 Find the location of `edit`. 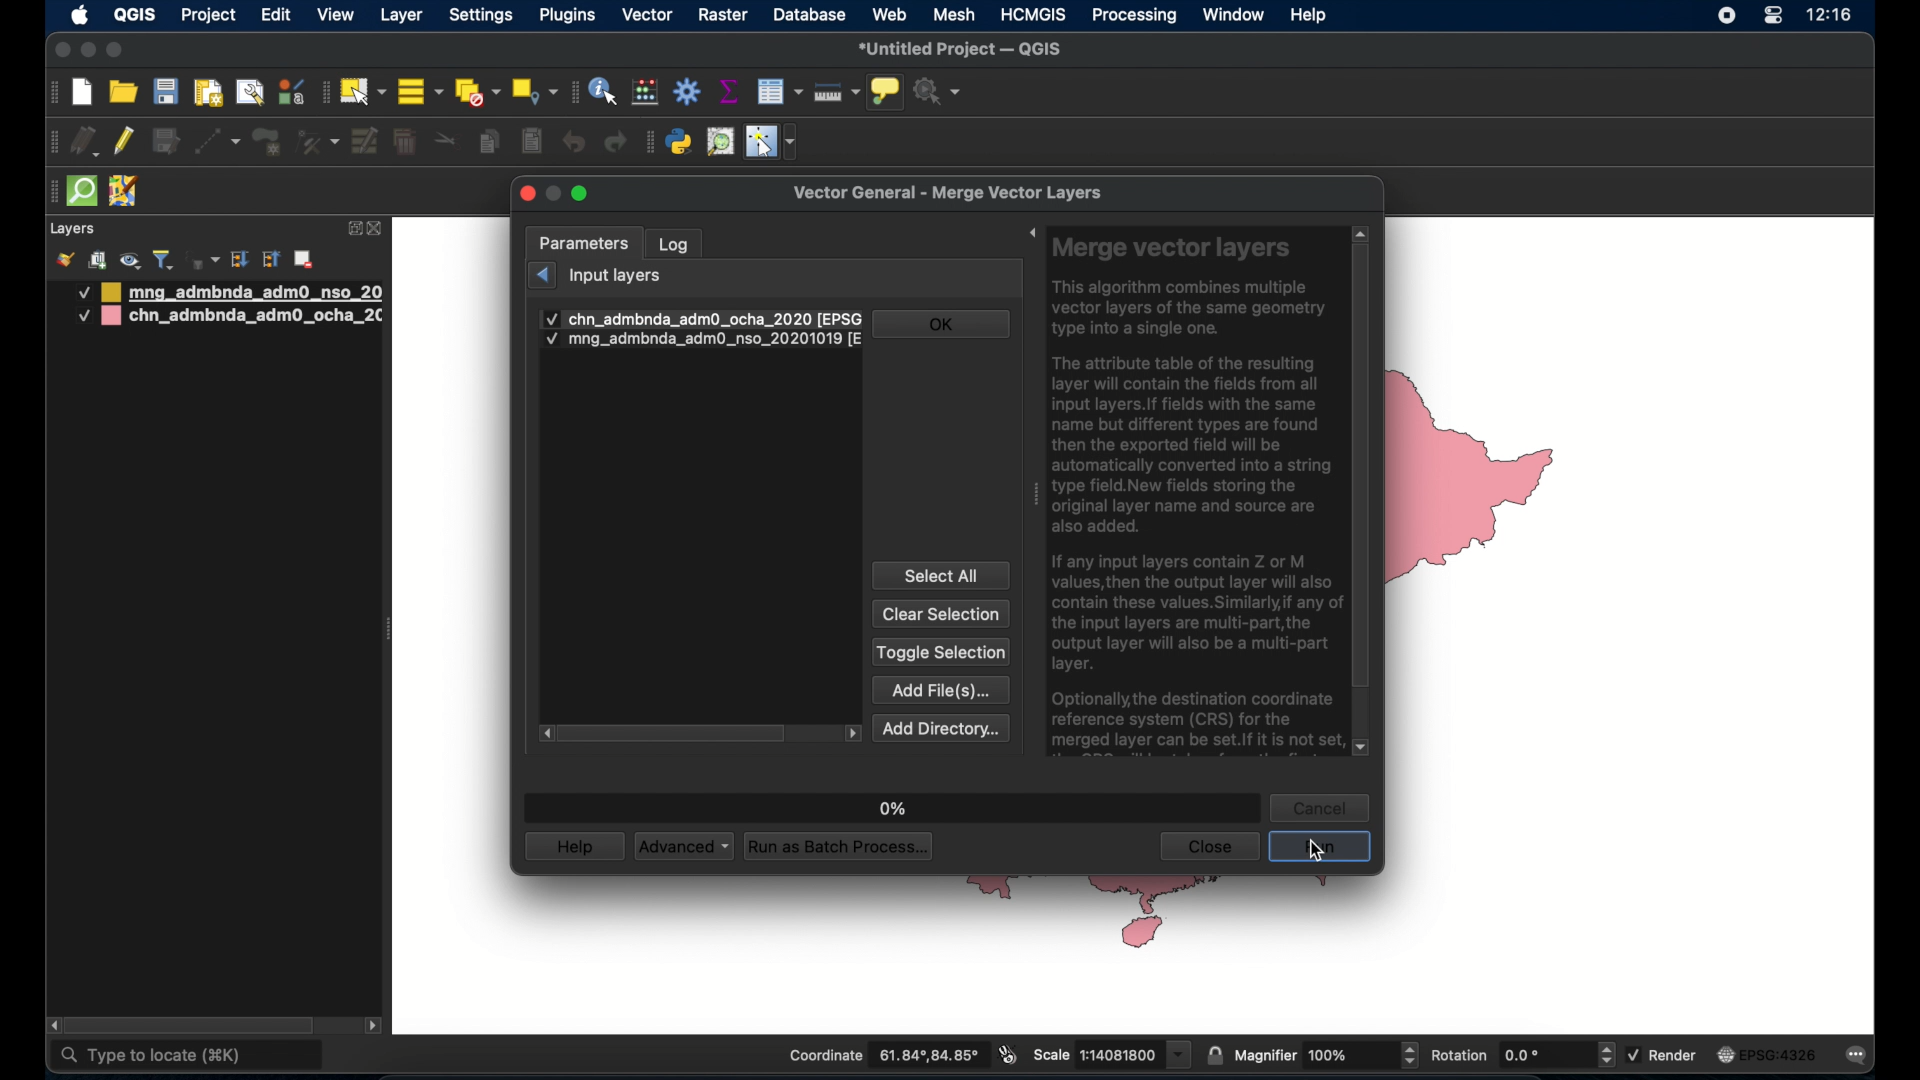

edit is located at coordinates (276, 17).